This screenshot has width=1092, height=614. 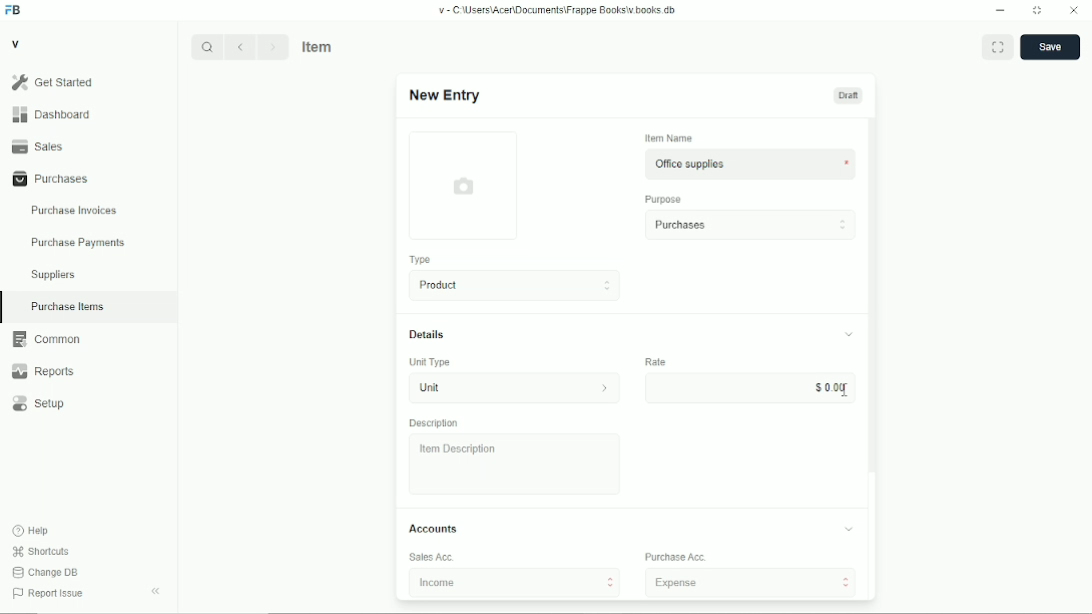 I want to click on change DB, so click(x=45, y=572).